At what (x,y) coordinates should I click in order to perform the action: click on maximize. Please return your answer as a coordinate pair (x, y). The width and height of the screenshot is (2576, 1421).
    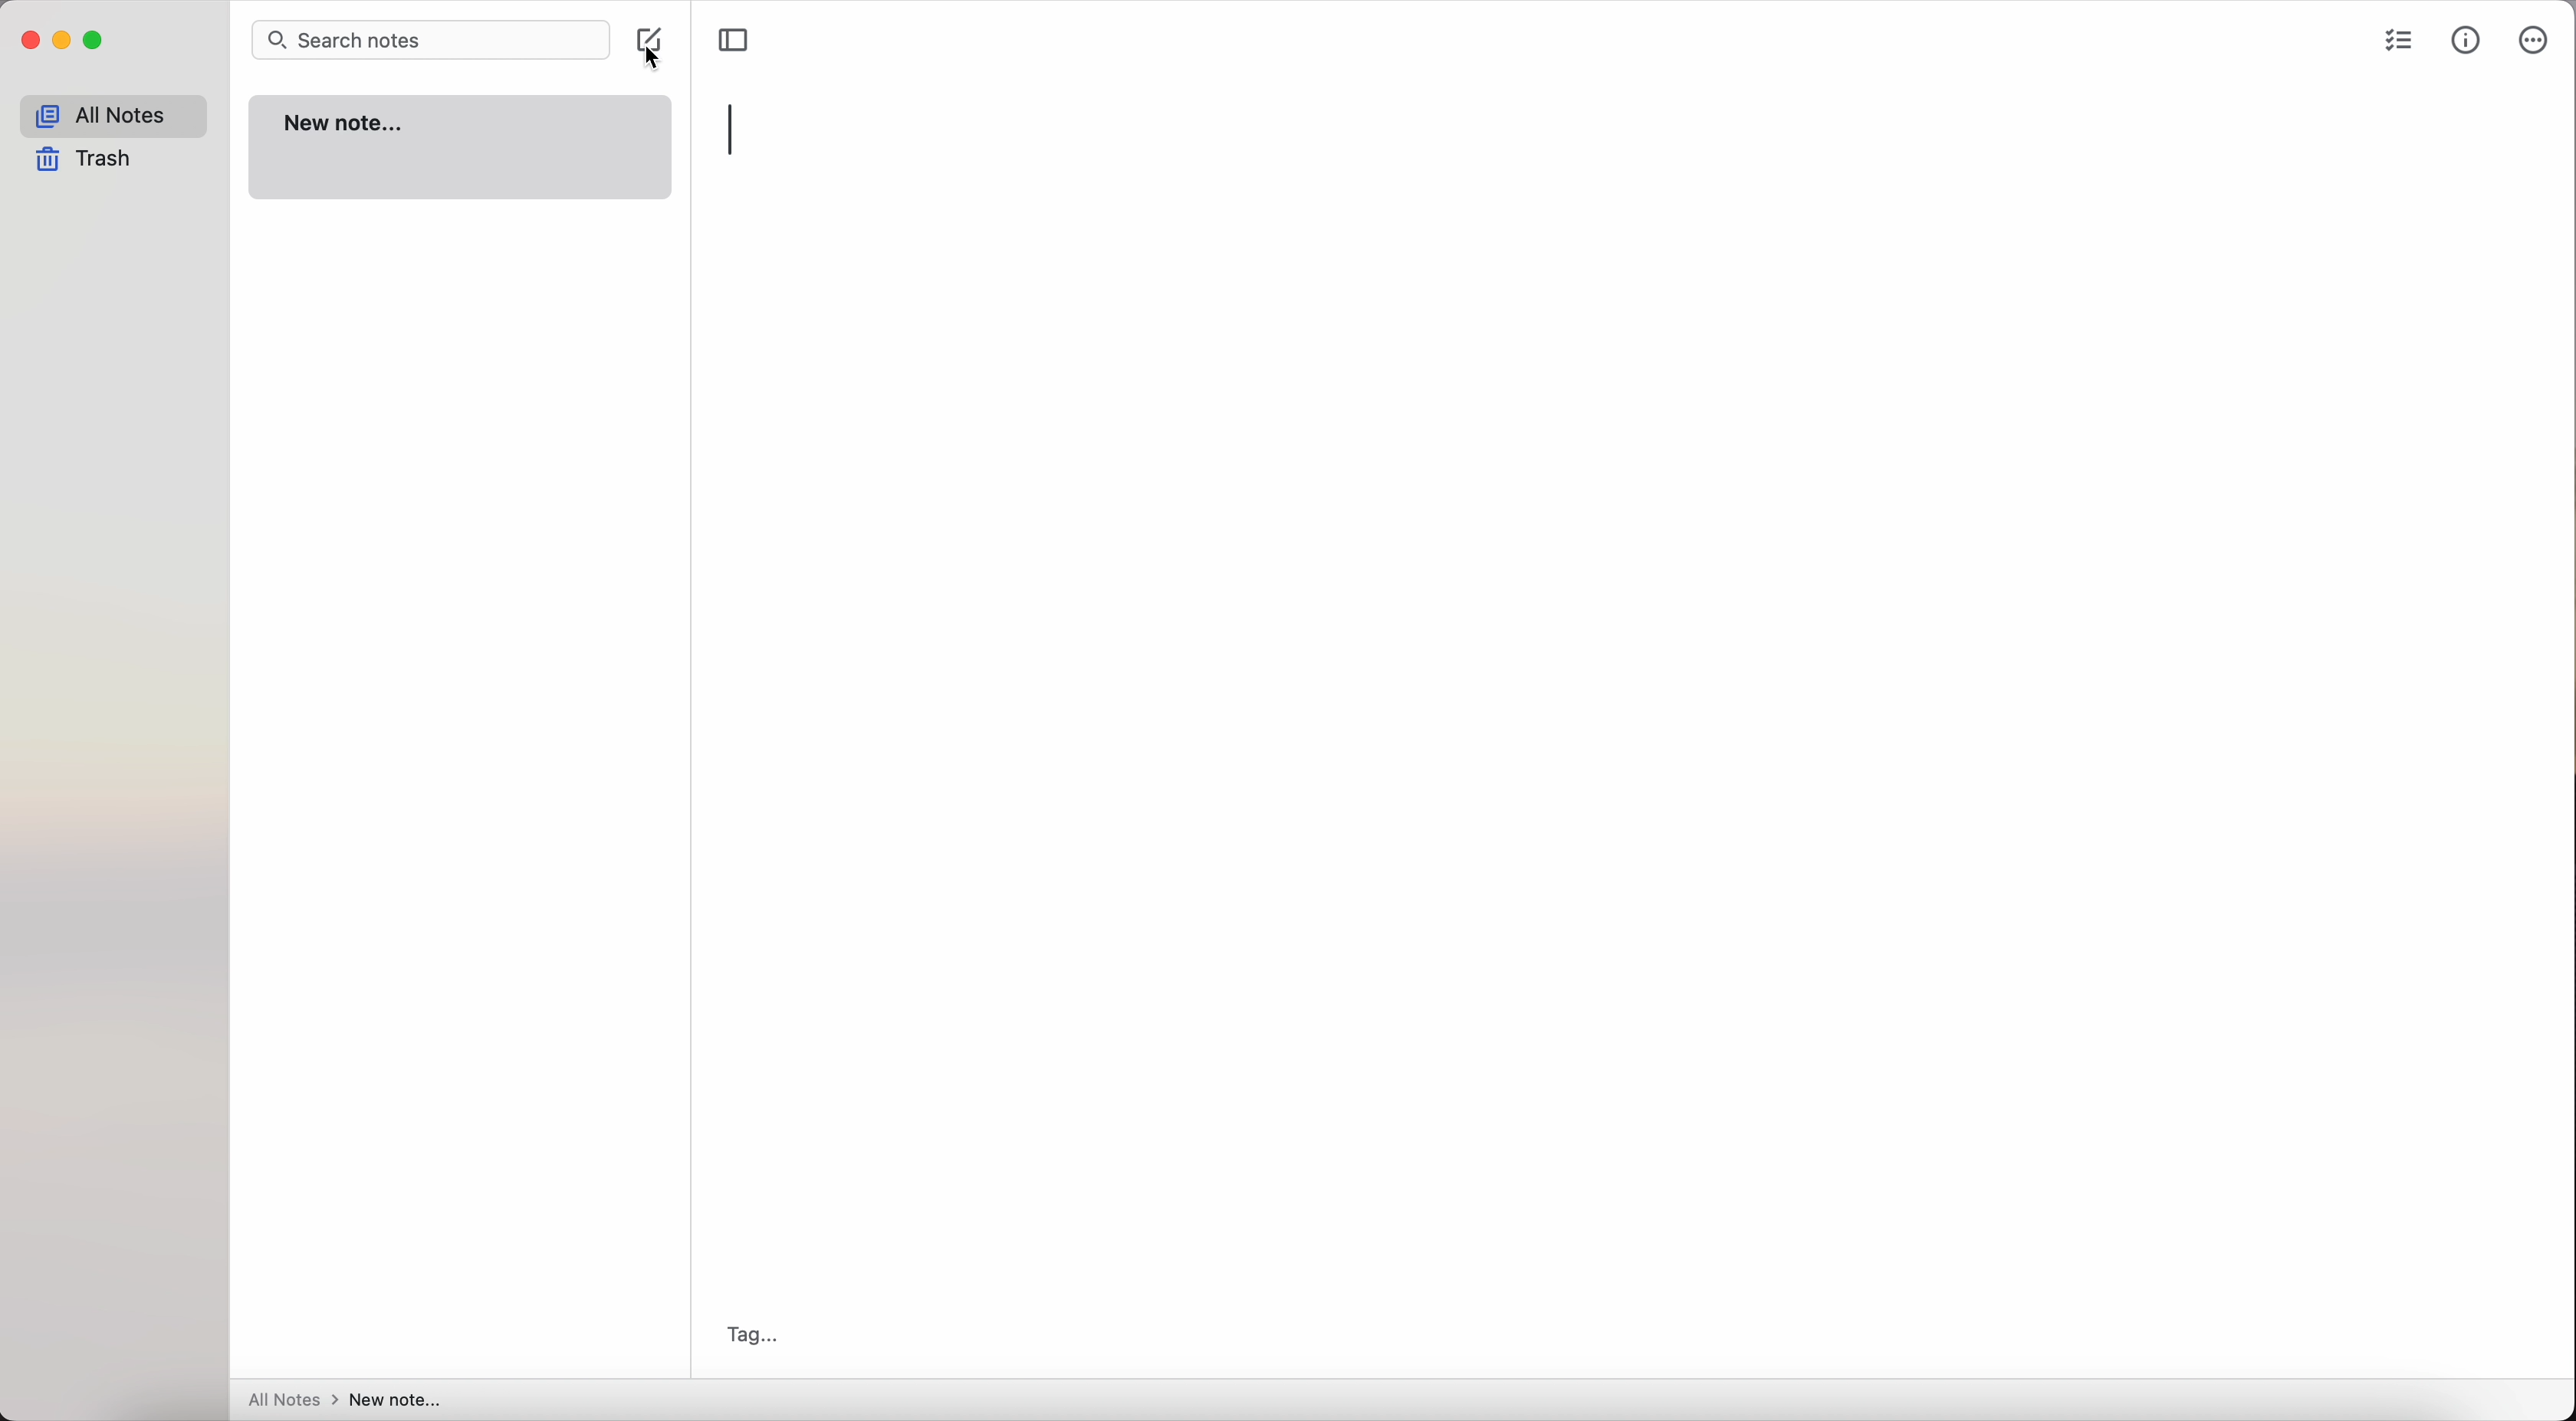
    Looking at the image, I should click on (95, 43).